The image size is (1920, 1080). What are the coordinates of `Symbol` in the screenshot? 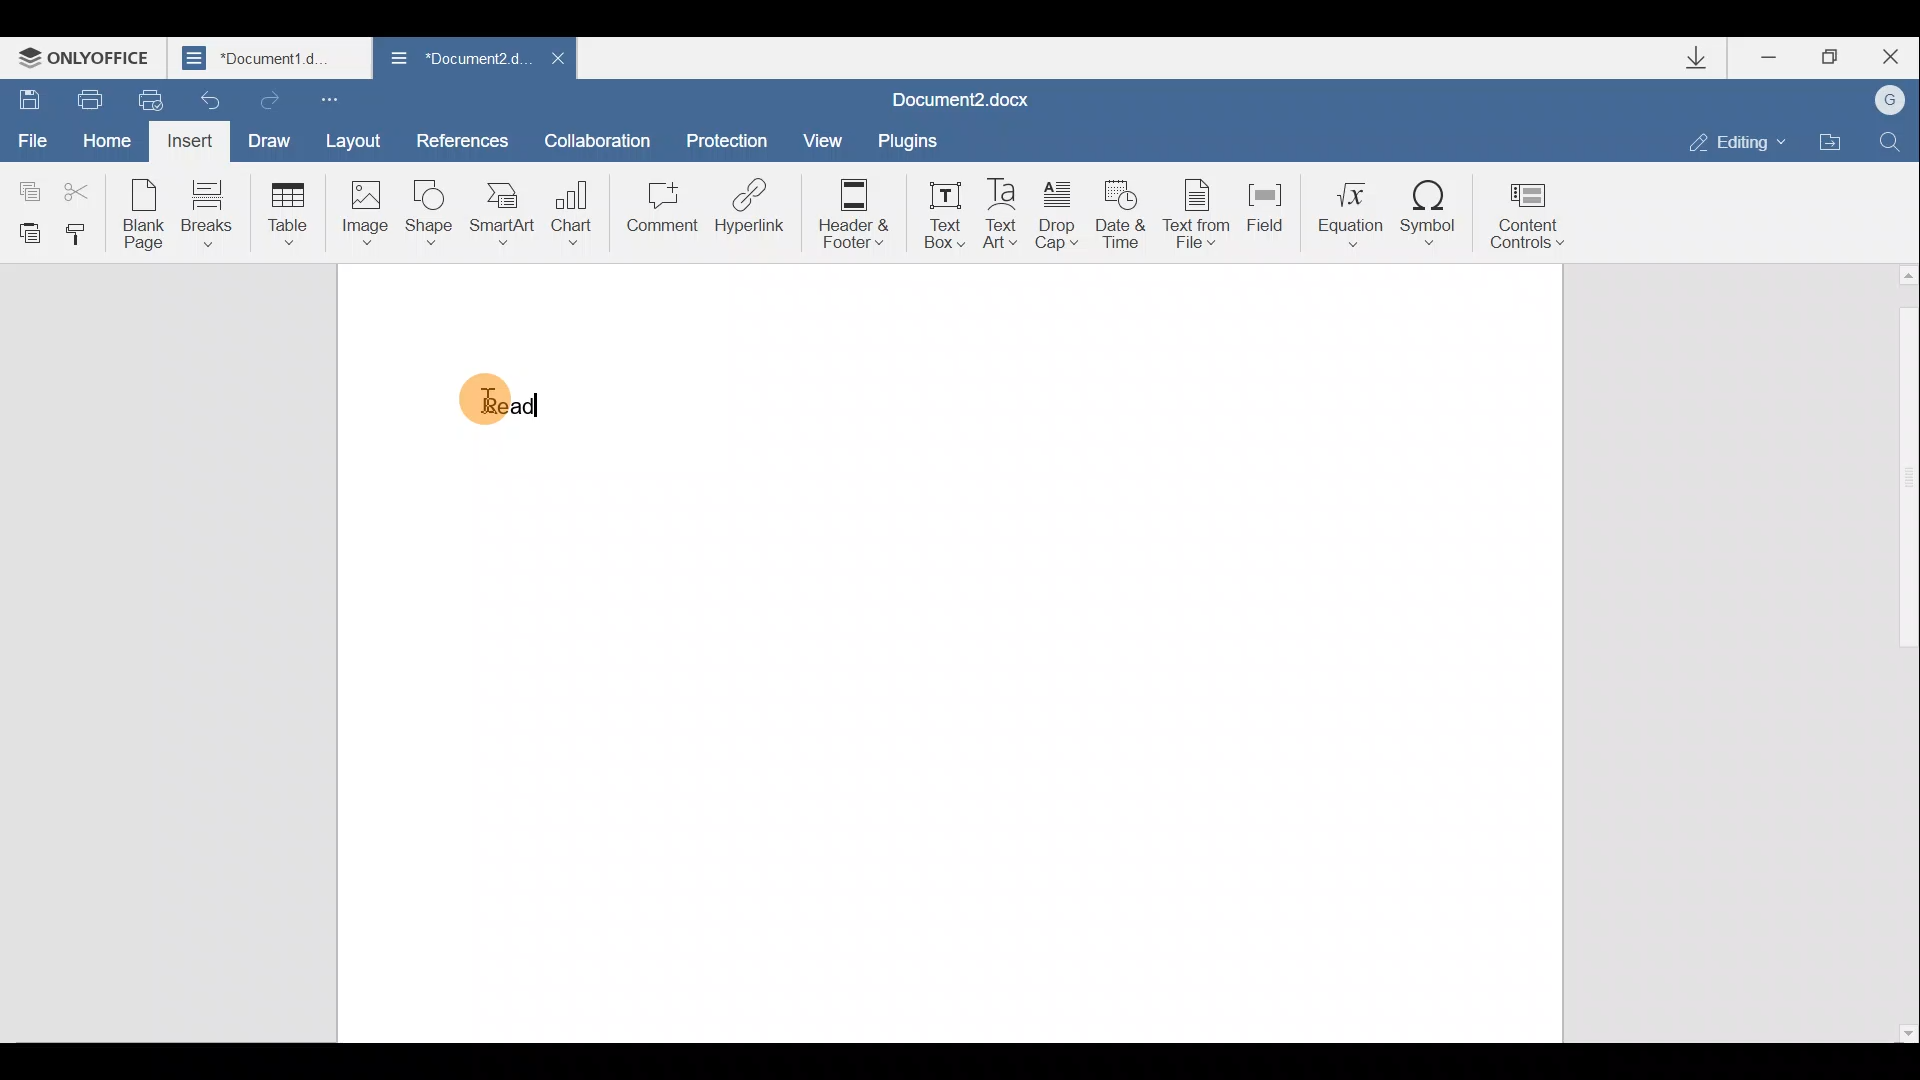 It's located at (1433, 214).